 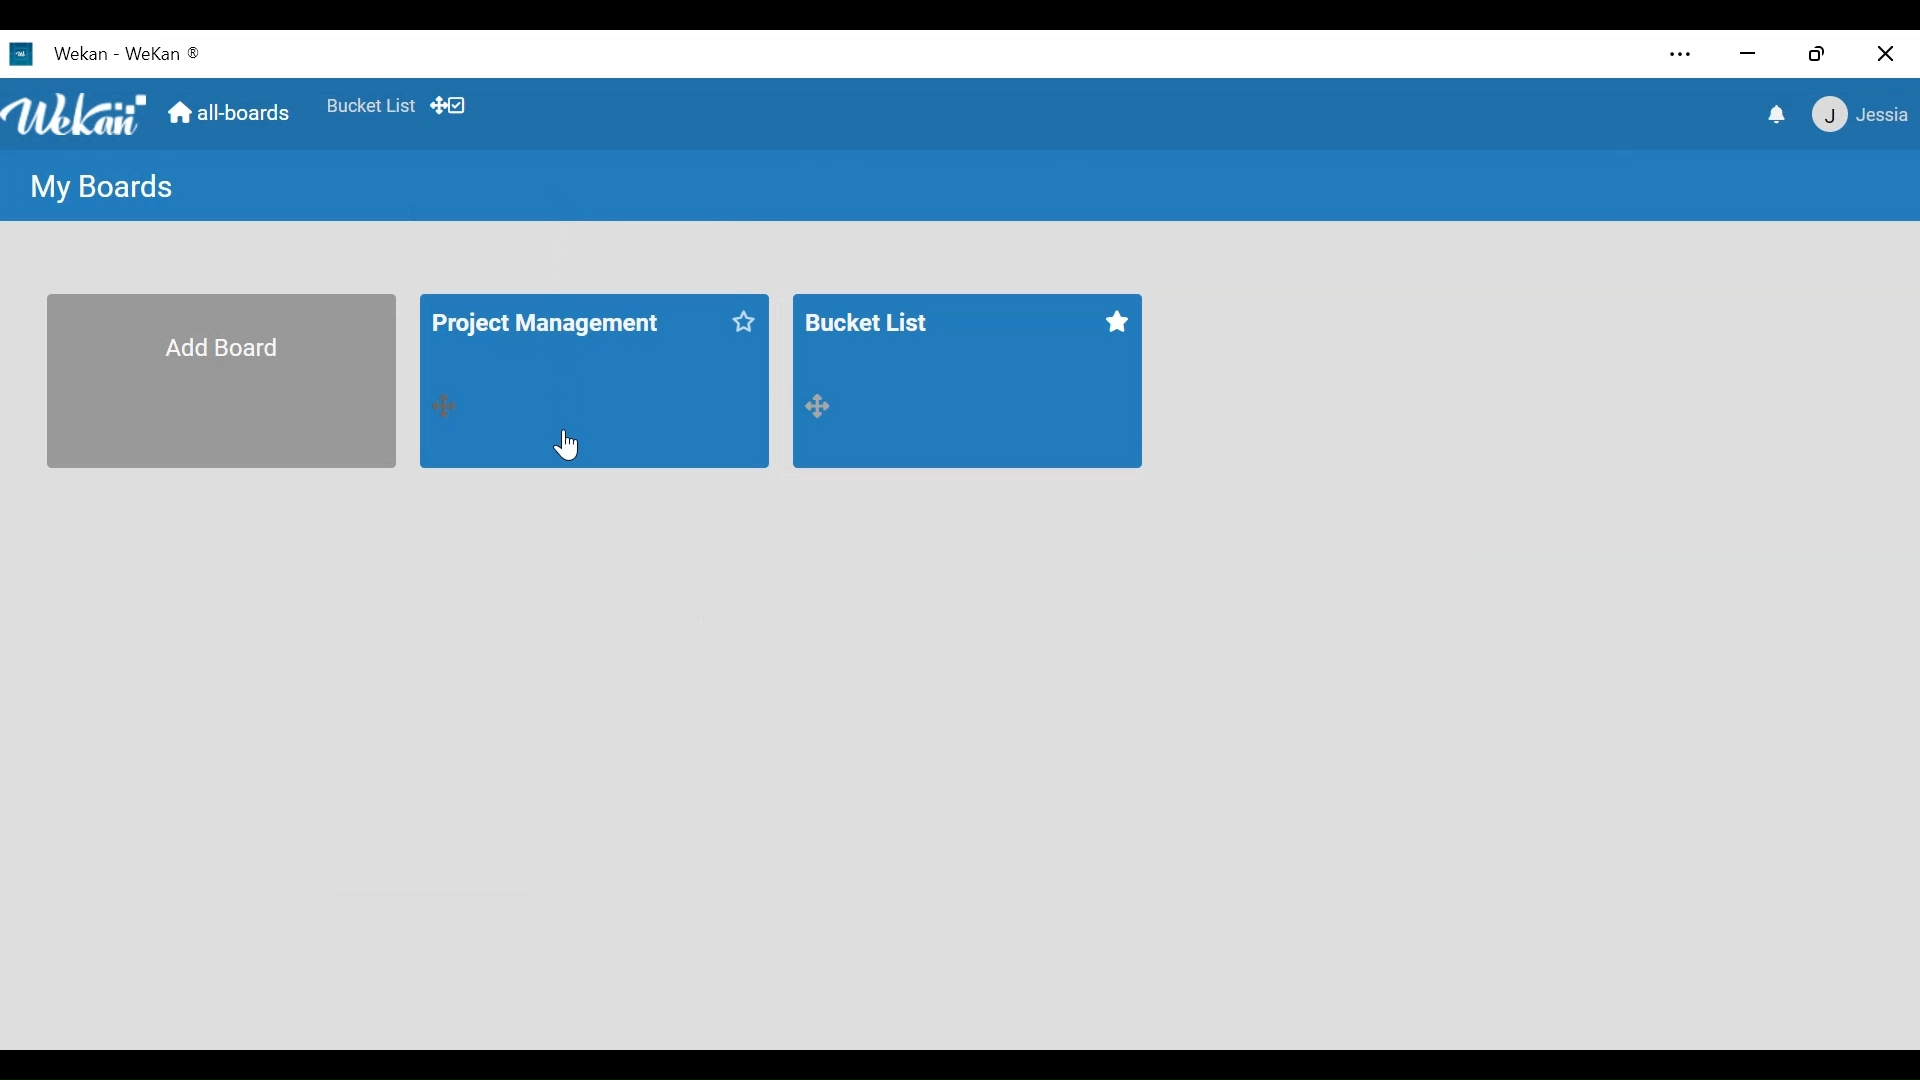 I want to click on Wekan logo, so click(x=77, y=114).